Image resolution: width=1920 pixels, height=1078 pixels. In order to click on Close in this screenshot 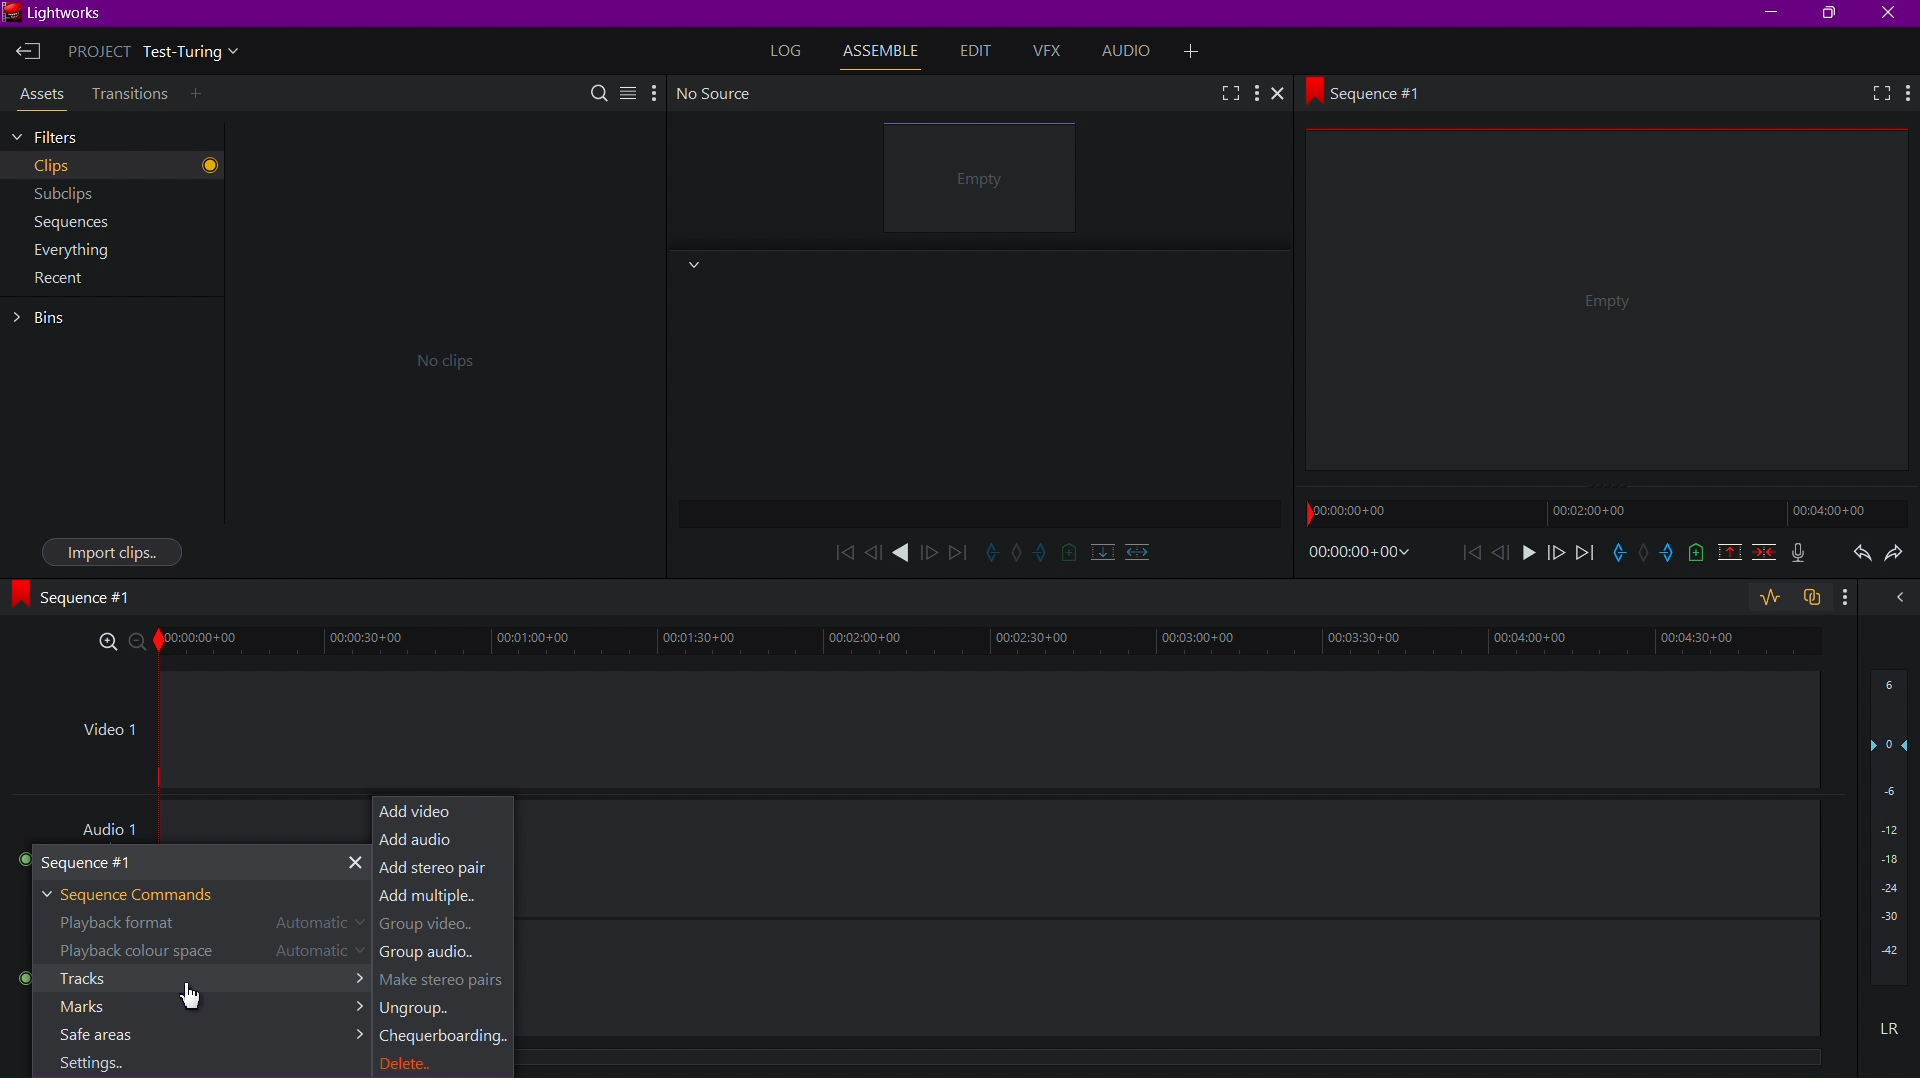, I will do `click(1892, 13)`.